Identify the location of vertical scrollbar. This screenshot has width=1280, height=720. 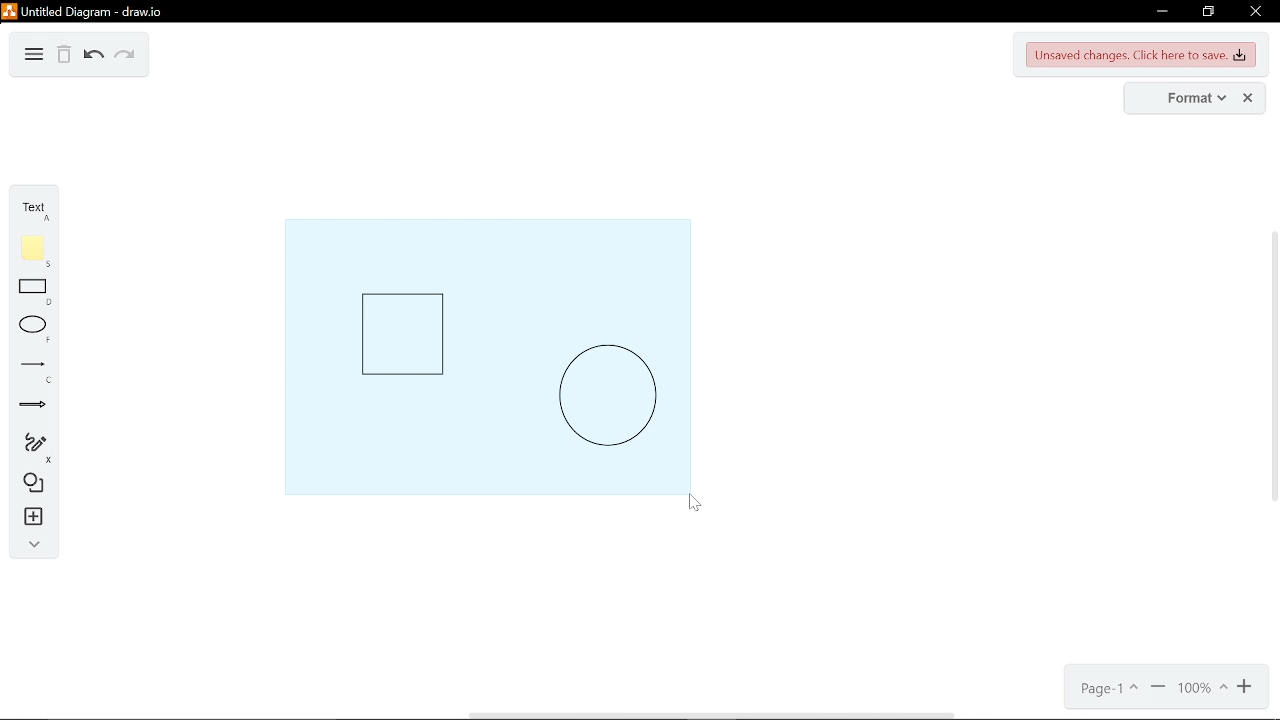
(1272, 367).